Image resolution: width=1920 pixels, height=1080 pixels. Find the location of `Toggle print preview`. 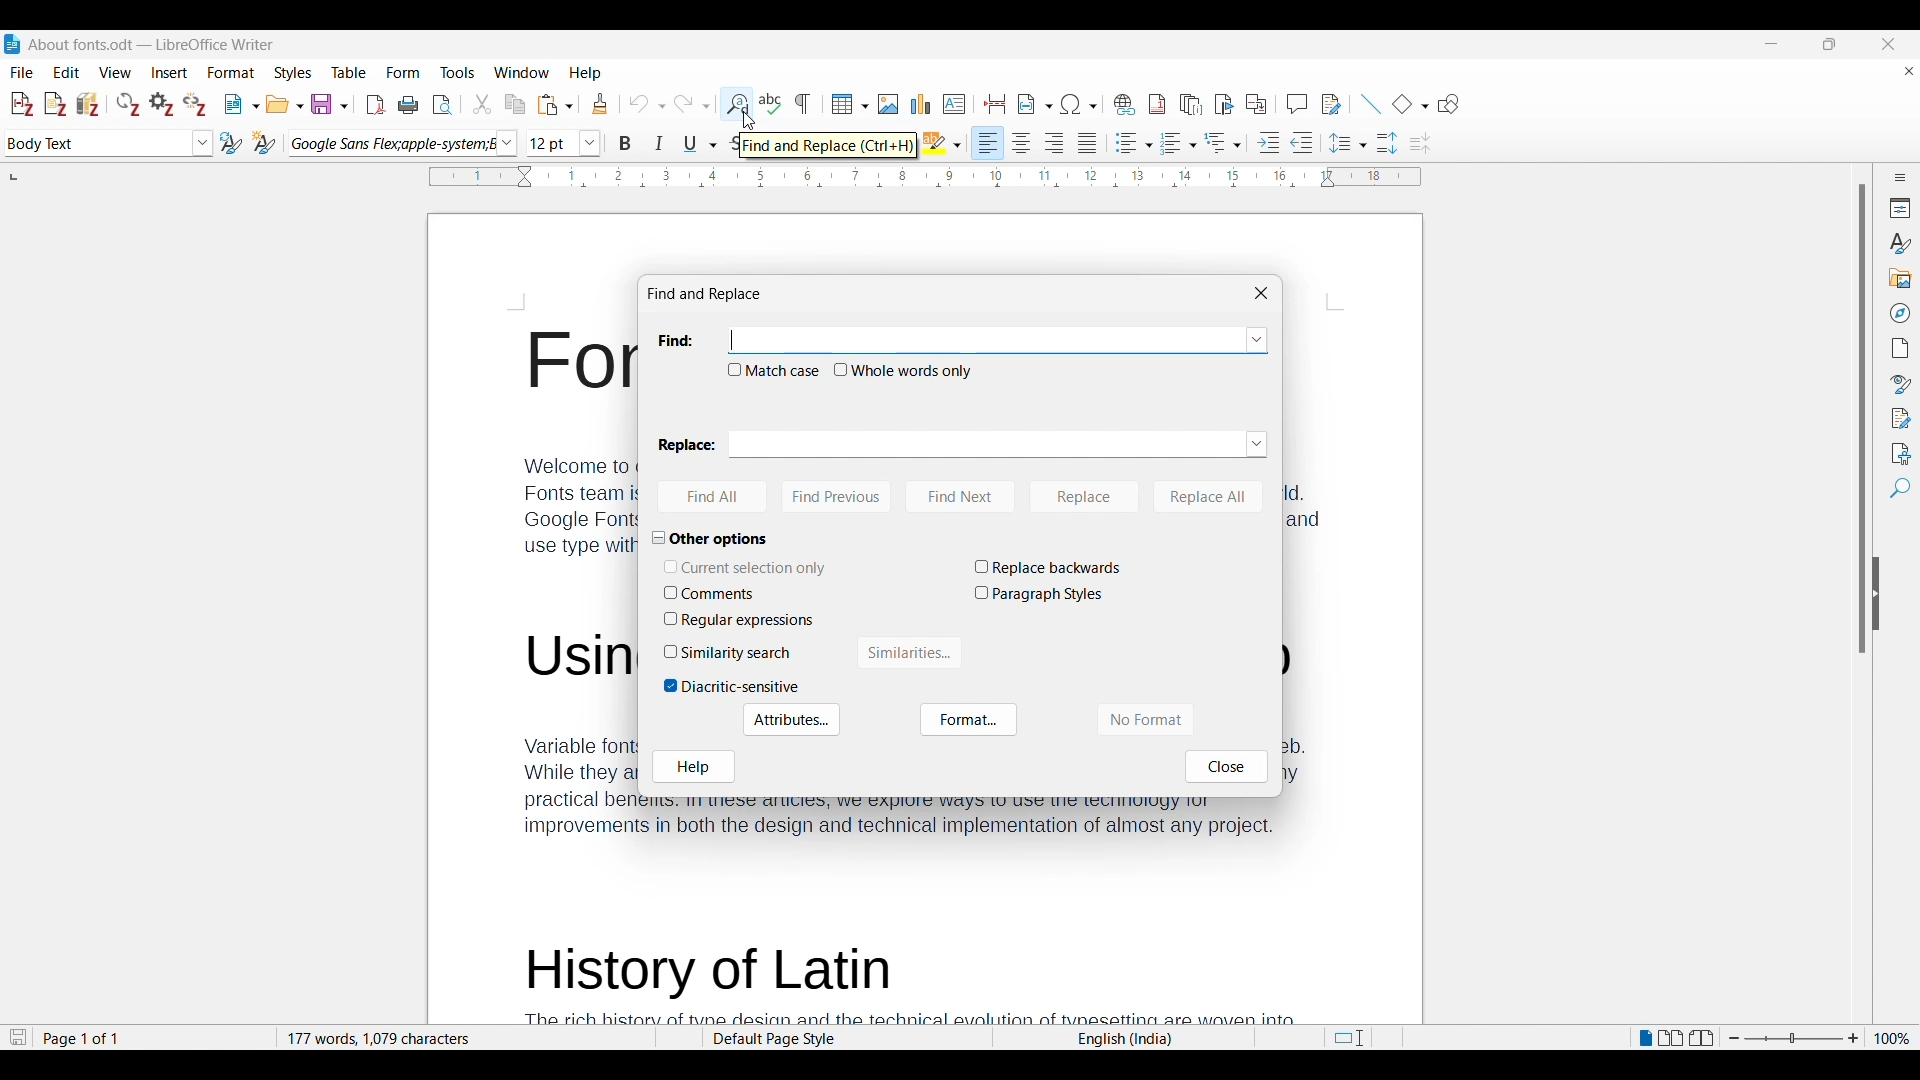

Toggle print preview is located at coordinates (443, 105).